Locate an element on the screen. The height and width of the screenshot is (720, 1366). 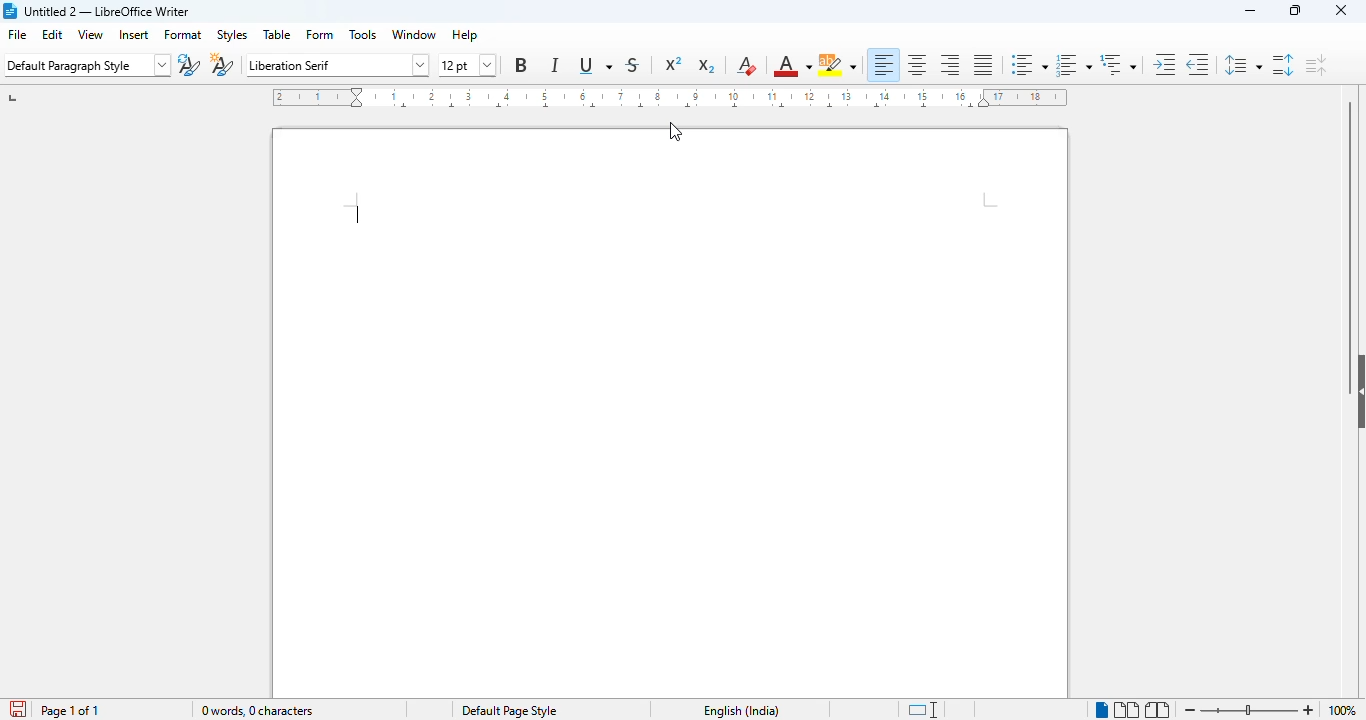
subscript is located at coordinates (706, 66).